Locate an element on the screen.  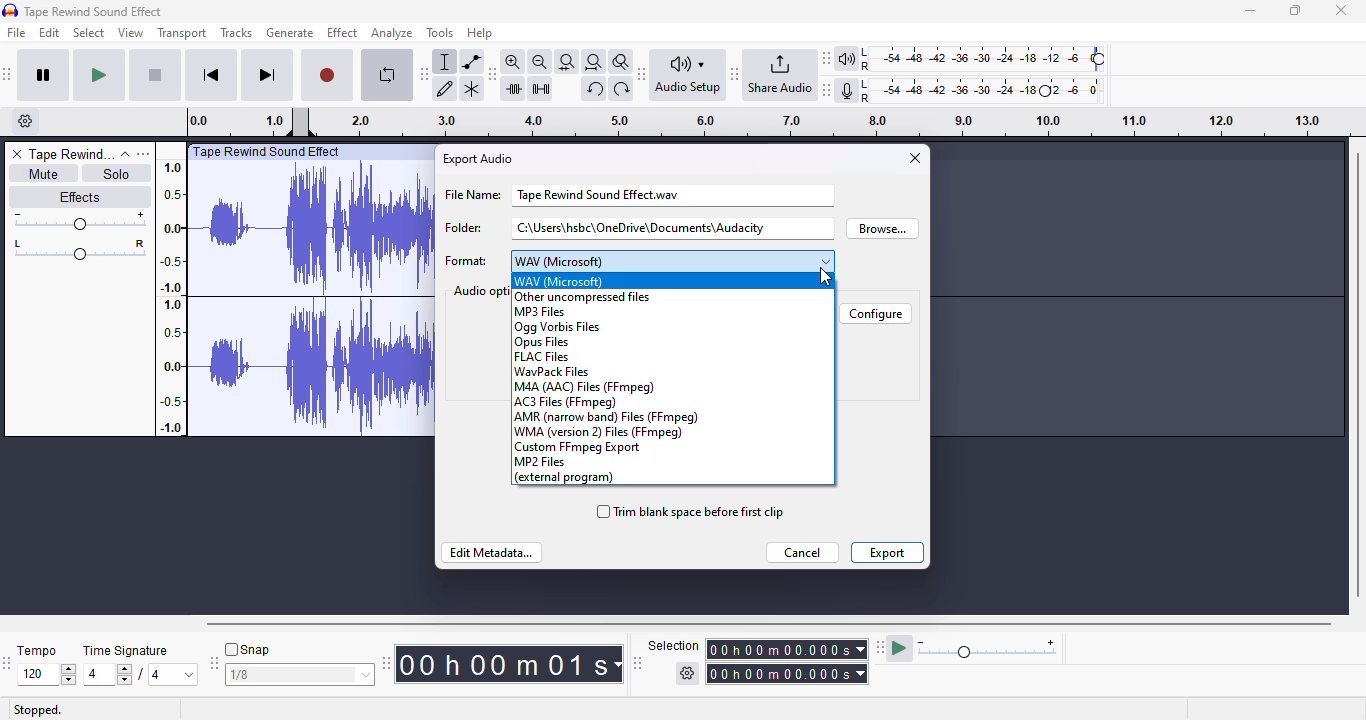
WAV (Microsoft) is located at coordinates (557, 280).